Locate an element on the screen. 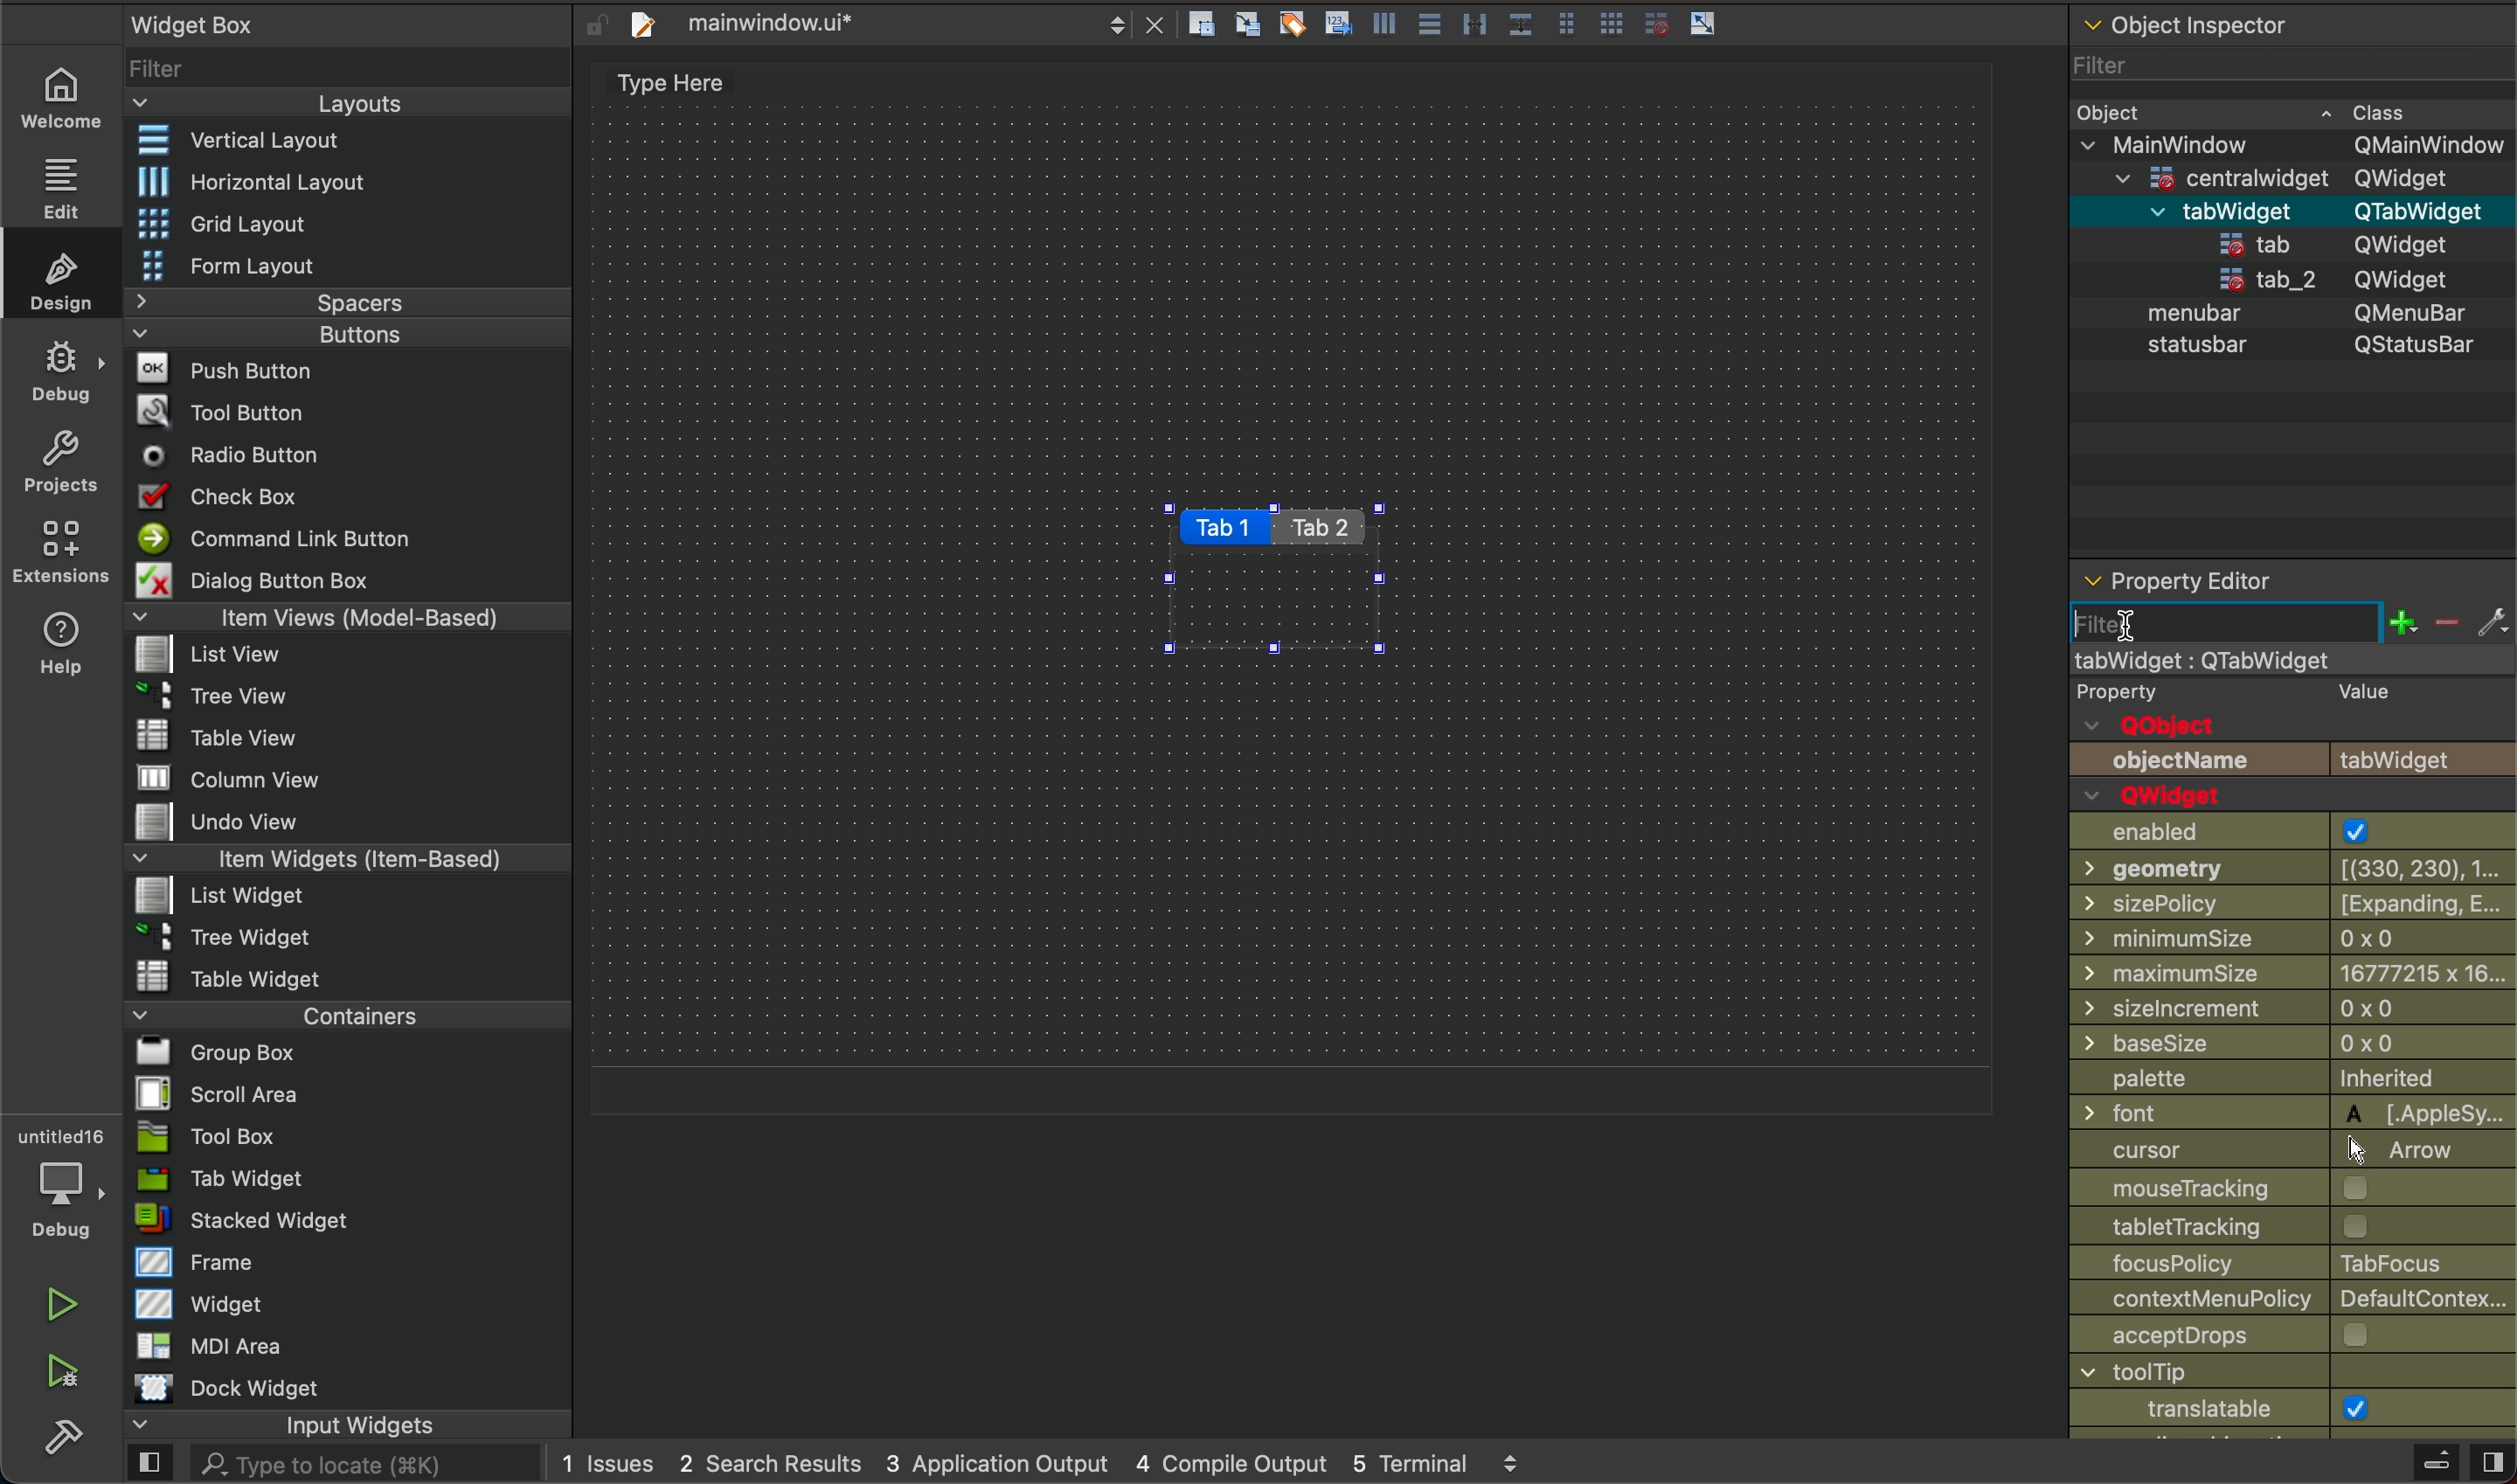 The height and width of the screenshot is (1484, 2517). projects is located at coordinates (63, 461).